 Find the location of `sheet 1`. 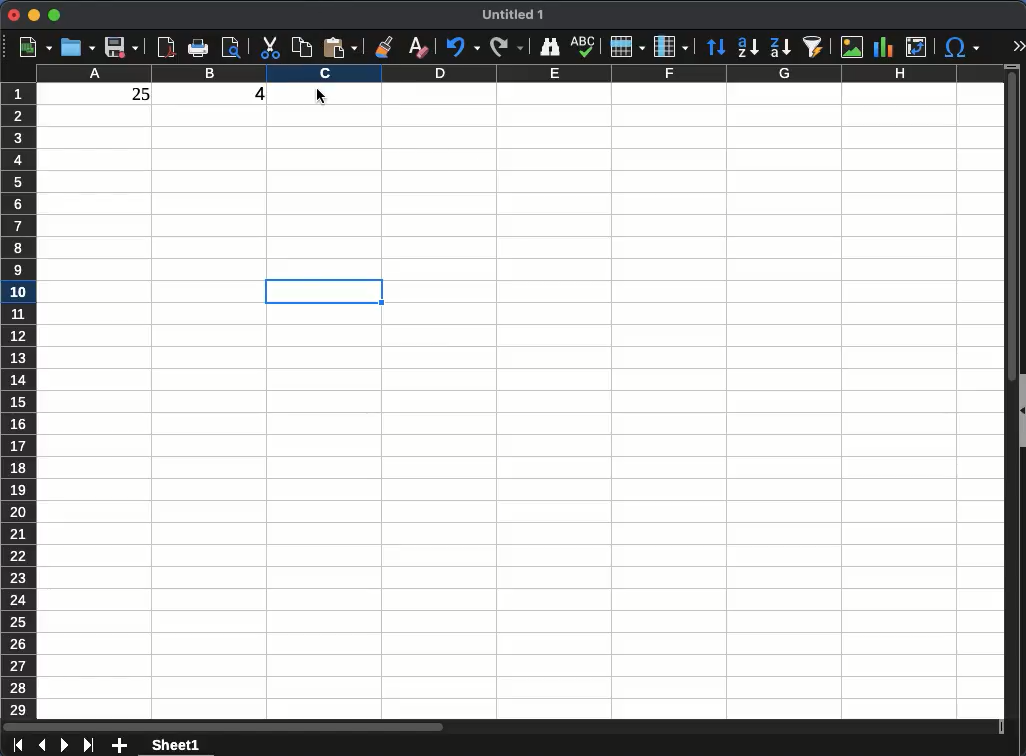

sheet 1 is located at coordinates (176, 744).